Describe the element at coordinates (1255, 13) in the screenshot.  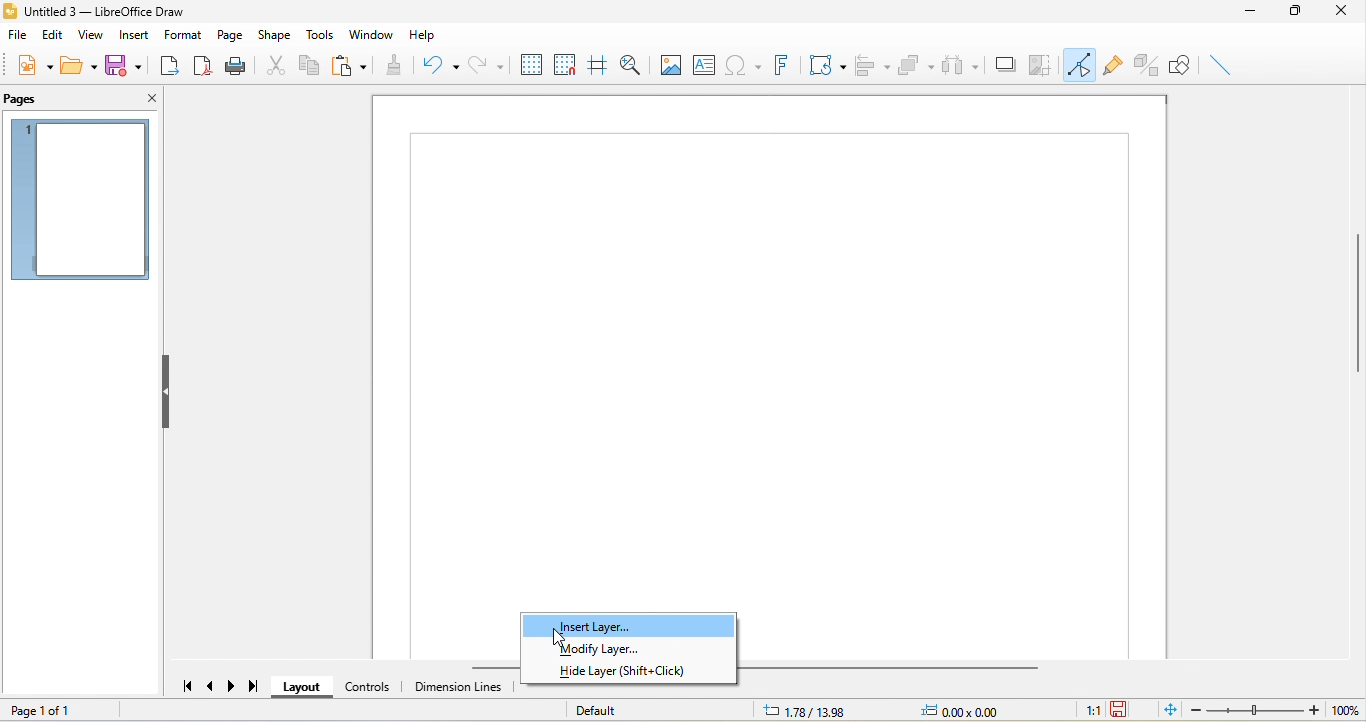
I see `minimize` at that location.